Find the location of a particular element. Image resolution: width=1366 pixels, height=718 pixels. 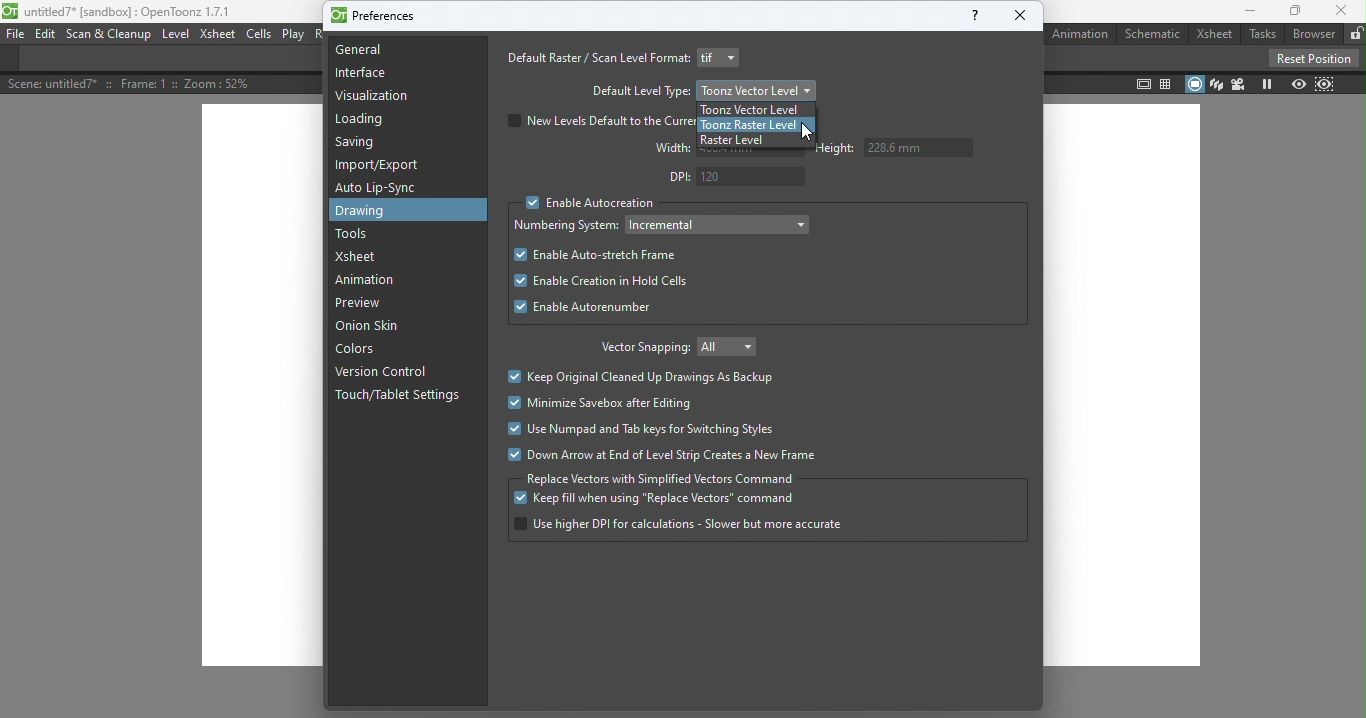

Version control is located at coordinates (380, 370).